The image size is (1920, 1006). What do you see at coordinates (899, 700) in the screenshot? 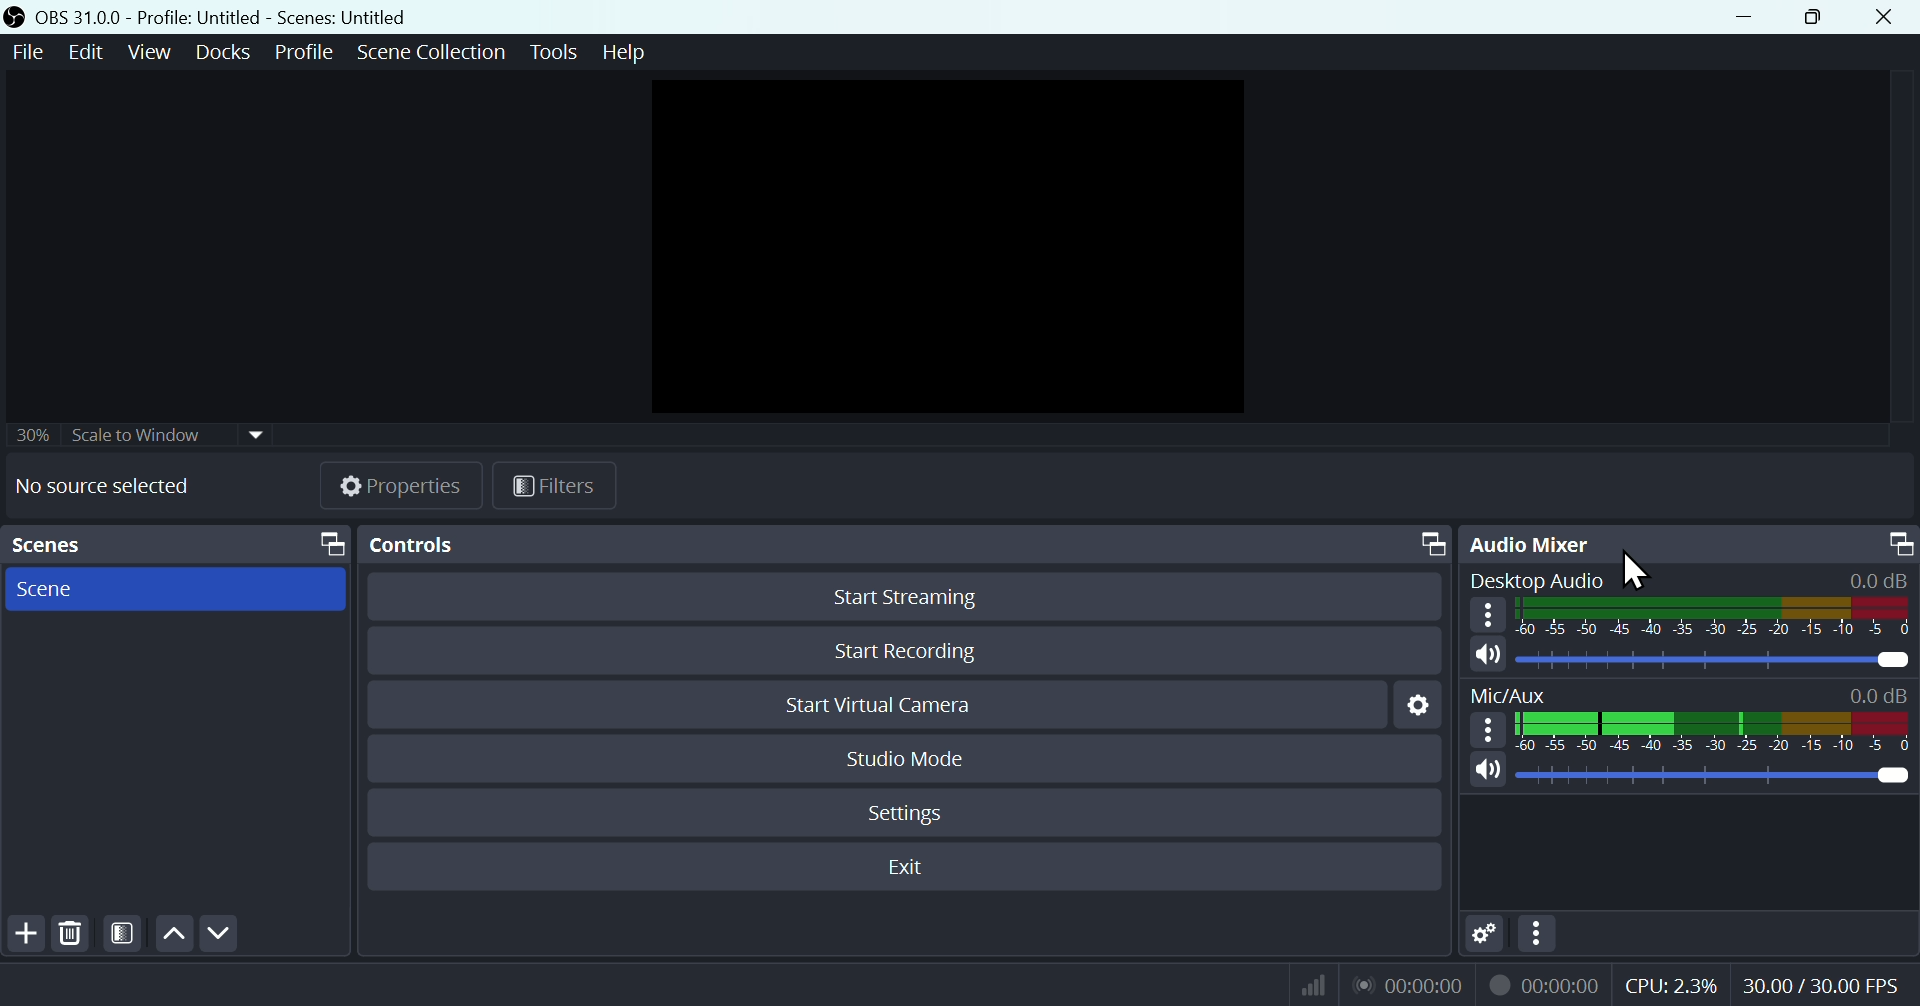
I see `Start virtual camera` at bounding box center [899, 700].